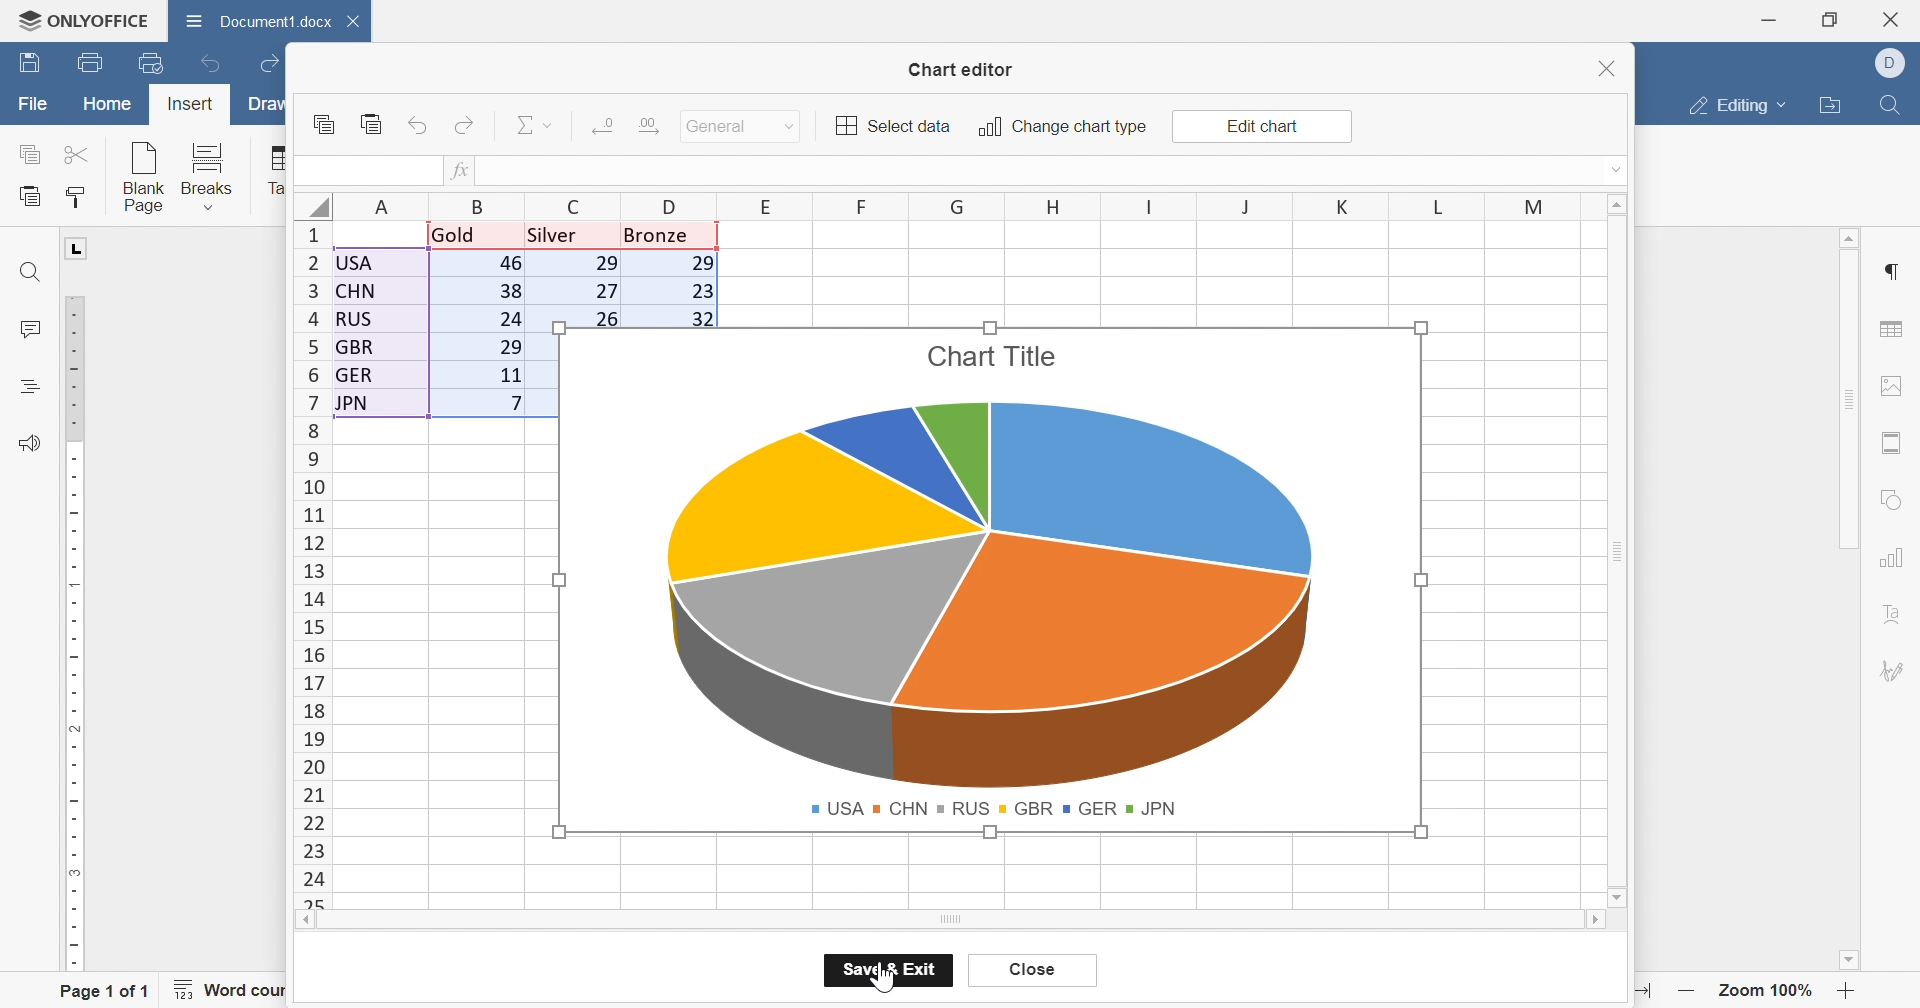 This screenshot has width=1920, height=1008. What do you see at coordinates (358, 376) in the screenshot?
I see `GER` at bounding box center [358, 376].